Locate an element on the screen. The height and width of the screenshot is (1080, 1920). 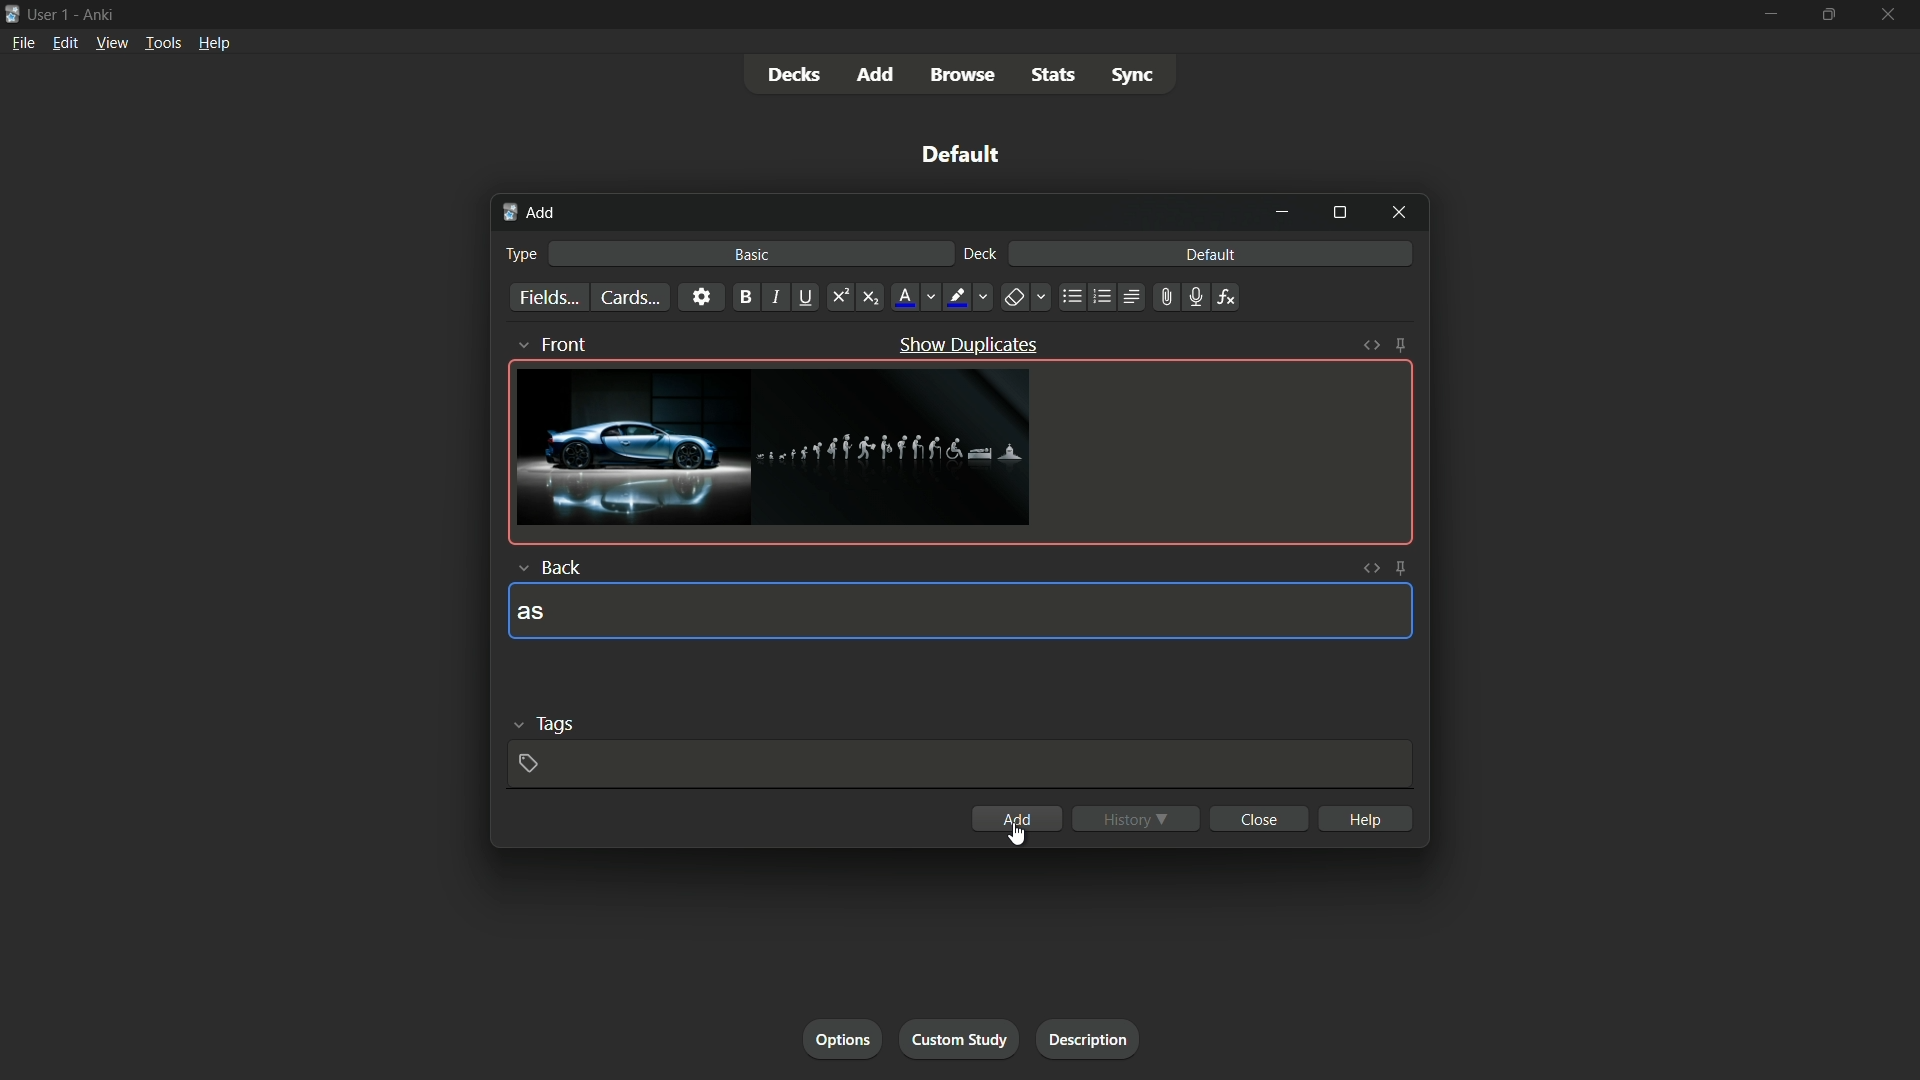
equation is located at coordinates (1227, 296).